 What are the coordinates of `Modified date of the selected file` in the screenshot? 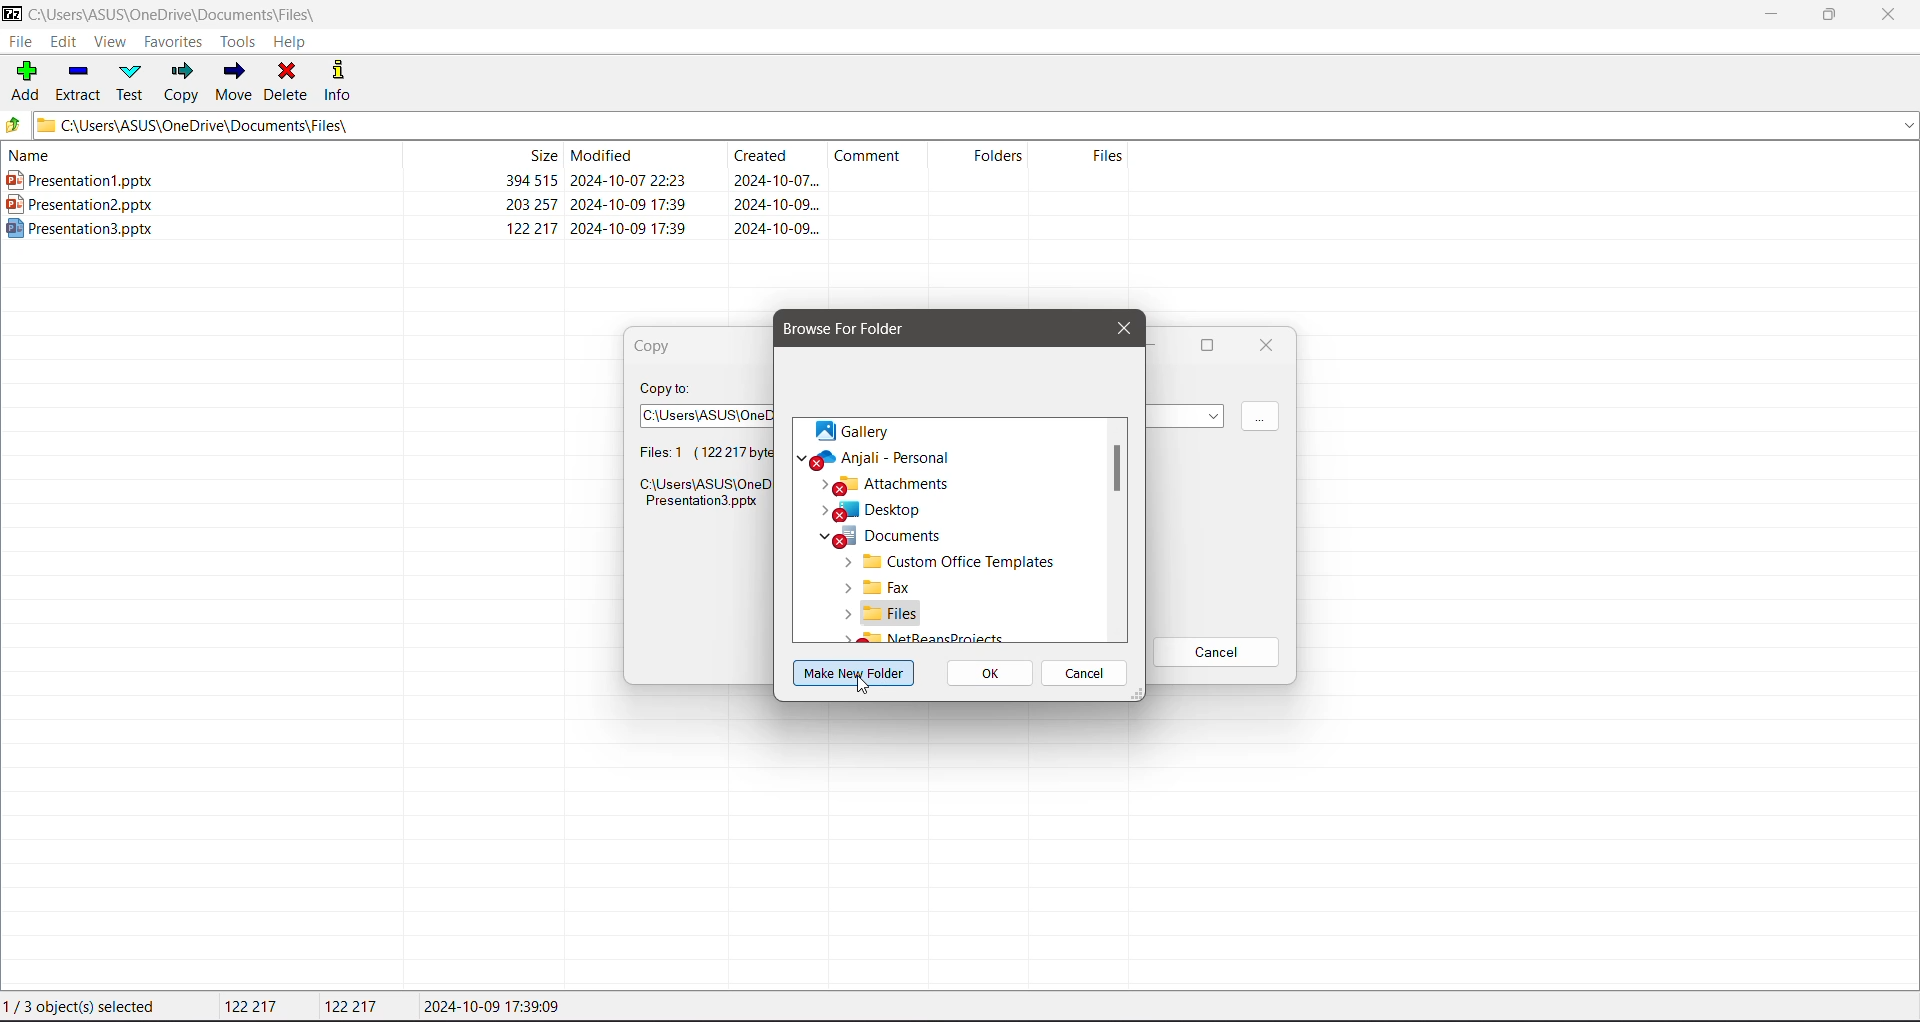 It's located at (498, 1007).